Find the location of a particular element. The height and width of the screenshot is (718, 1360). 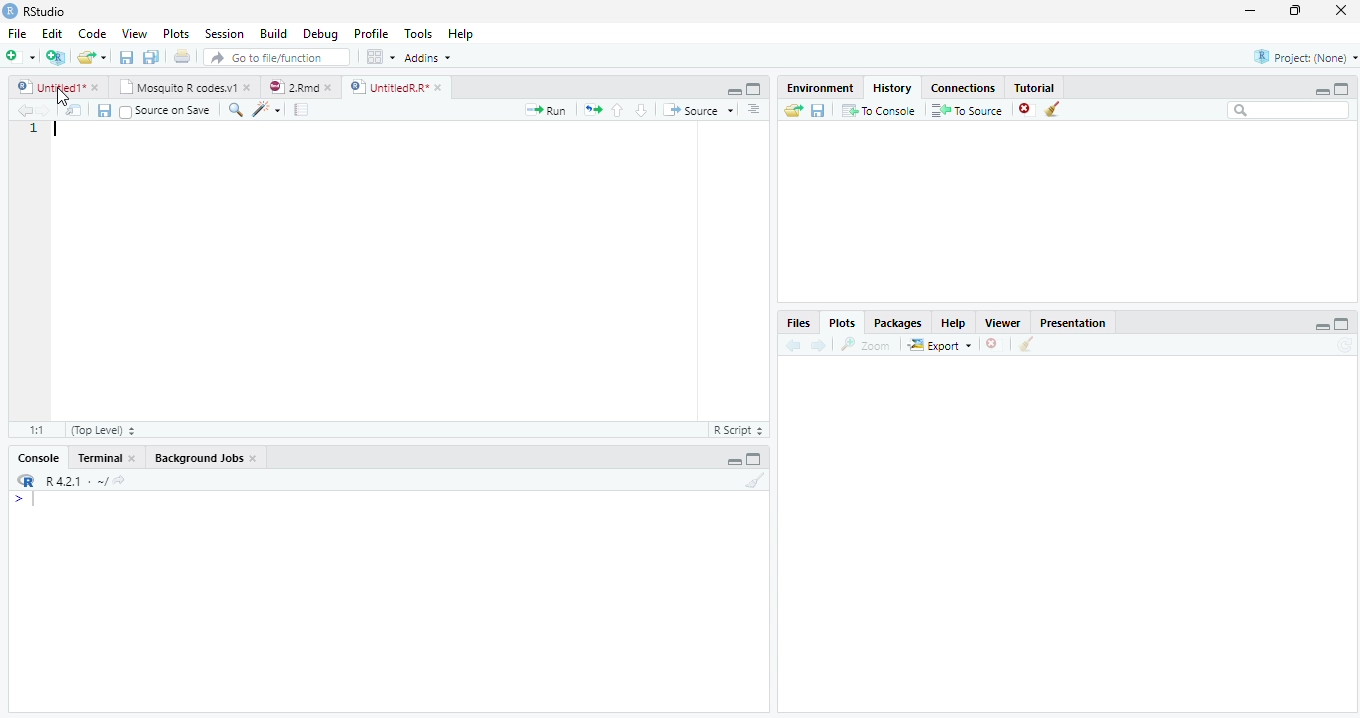

Plots is located at coordinates (842, 322).